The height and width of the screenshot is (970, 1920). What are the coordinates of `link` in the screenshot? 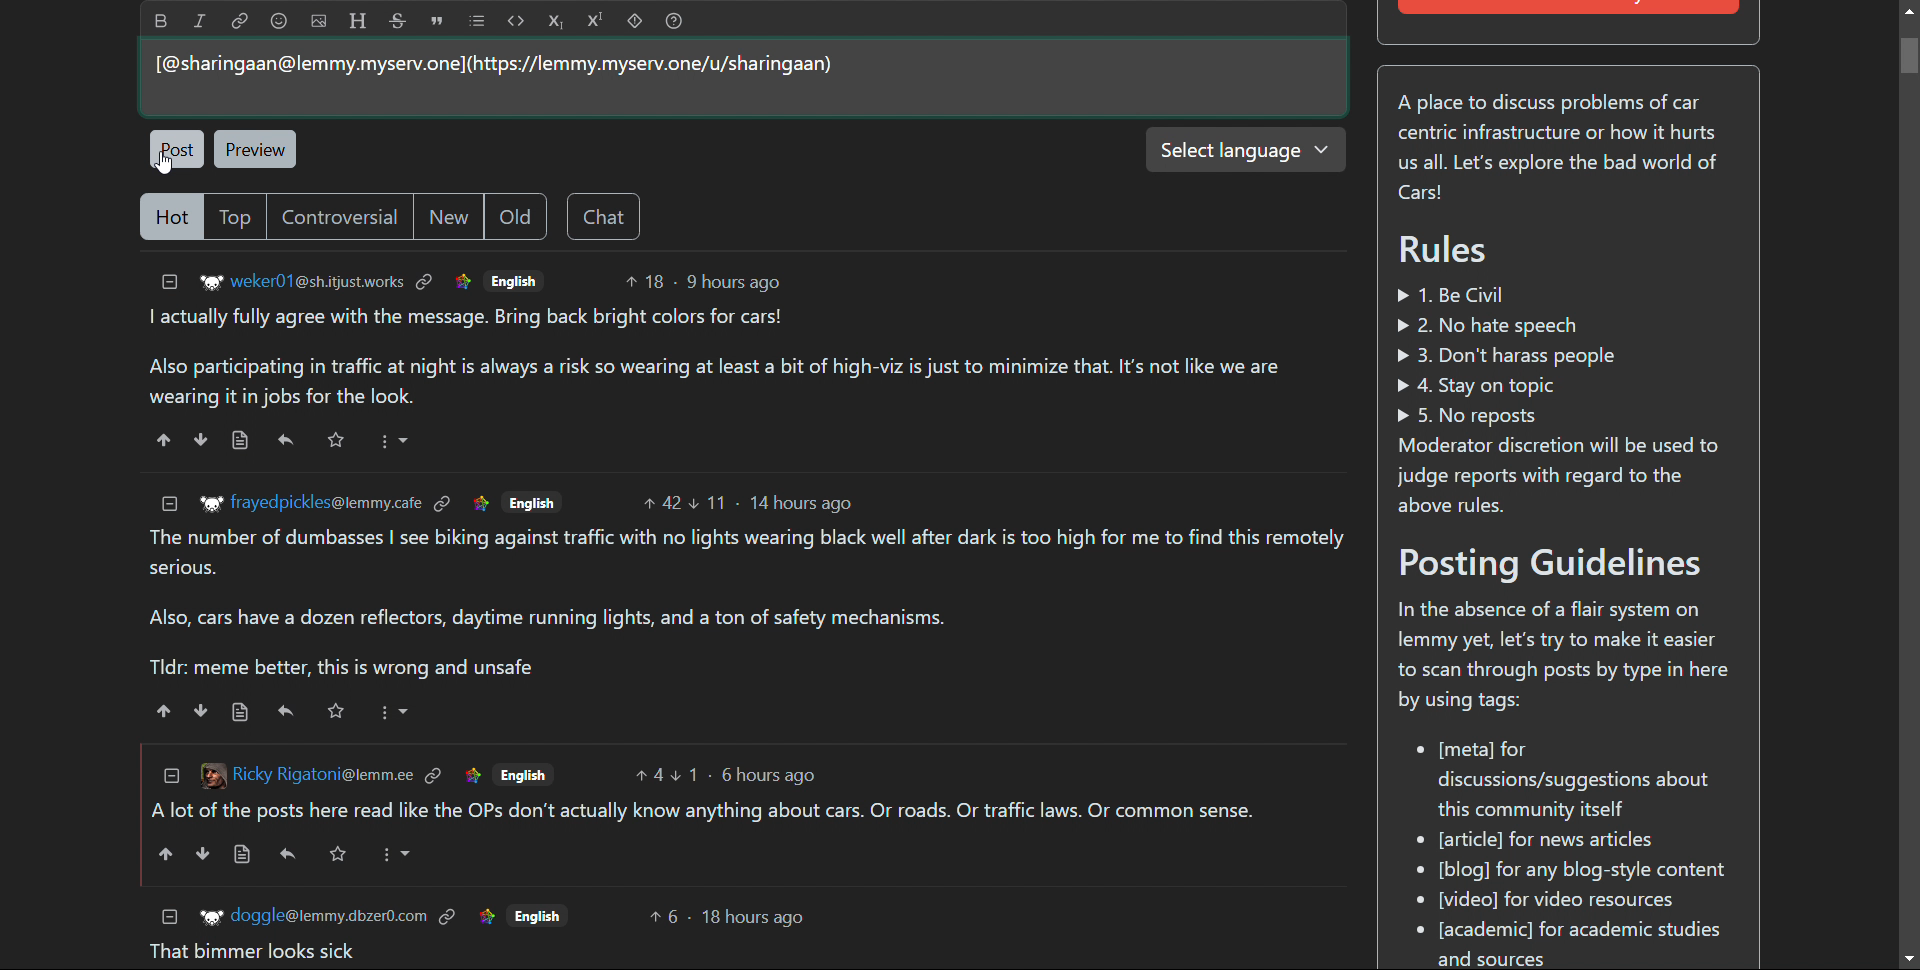 It's located at (425, 282).